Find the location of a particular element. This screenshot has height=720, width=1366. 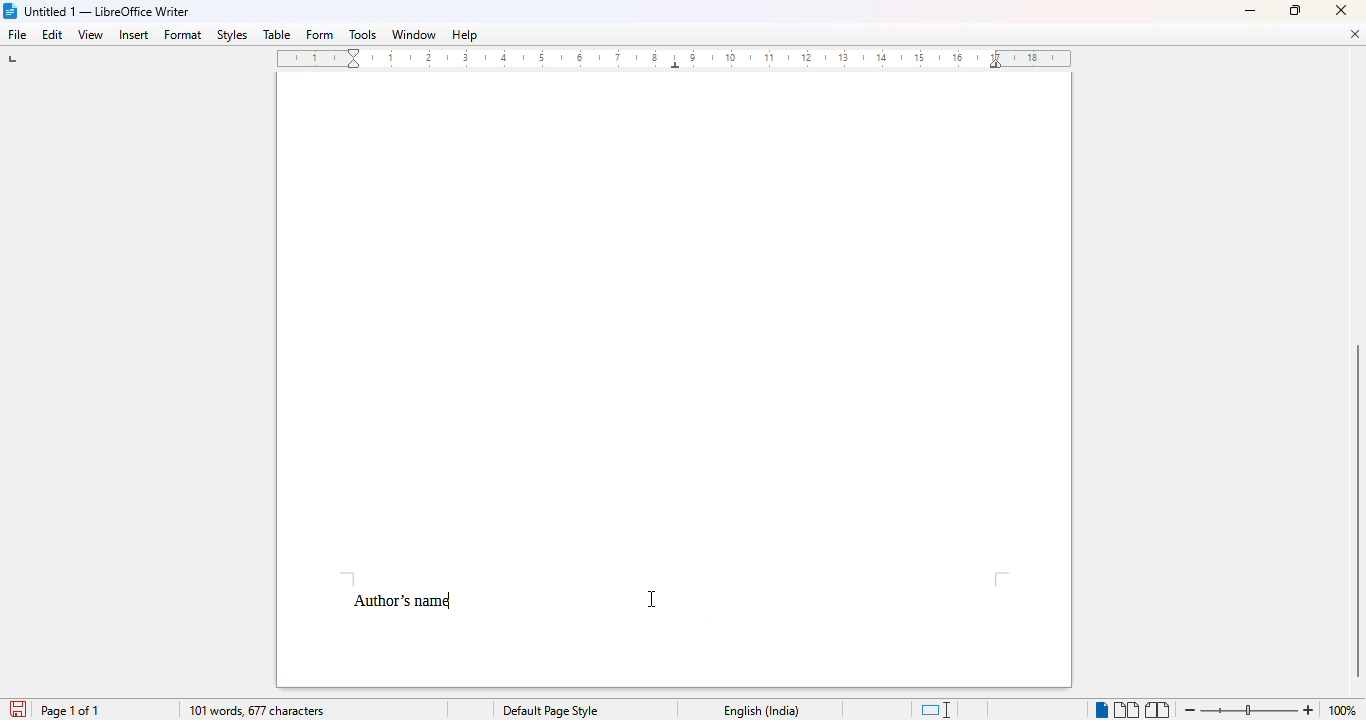

zoom in is located at coordinates (1308, 710).